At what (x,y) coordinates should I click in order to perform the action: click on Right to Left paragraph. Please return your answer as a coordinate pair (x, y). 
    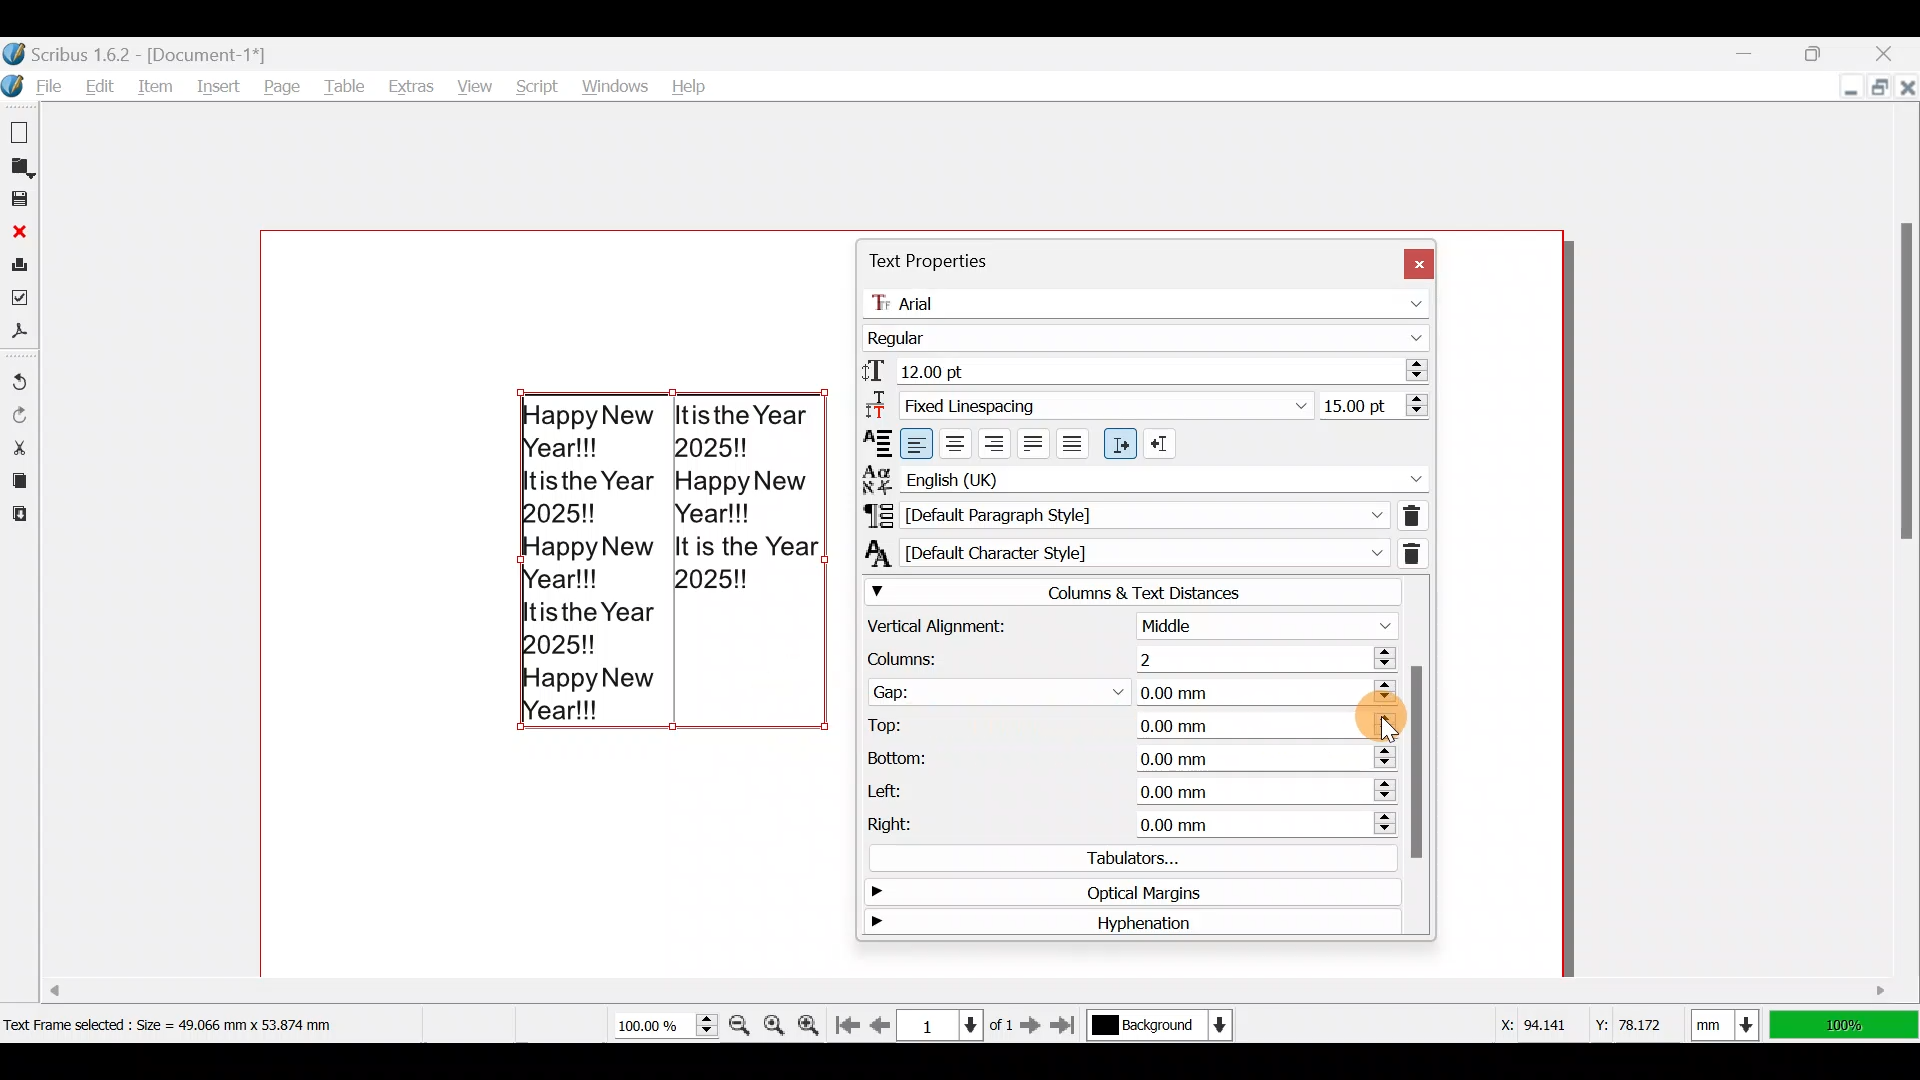
    Looking at the image, I should click on (1163, 439).